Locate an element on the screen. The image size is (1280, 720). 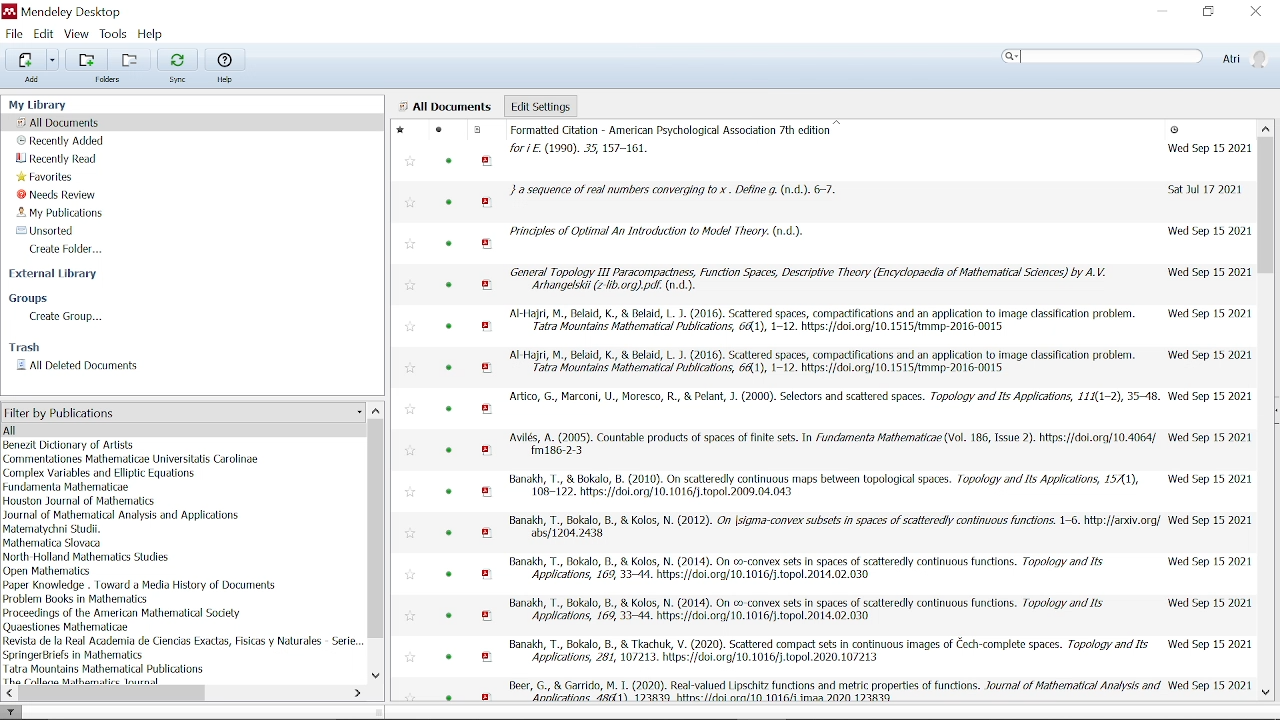
icon is located at coordinates (10, 11).